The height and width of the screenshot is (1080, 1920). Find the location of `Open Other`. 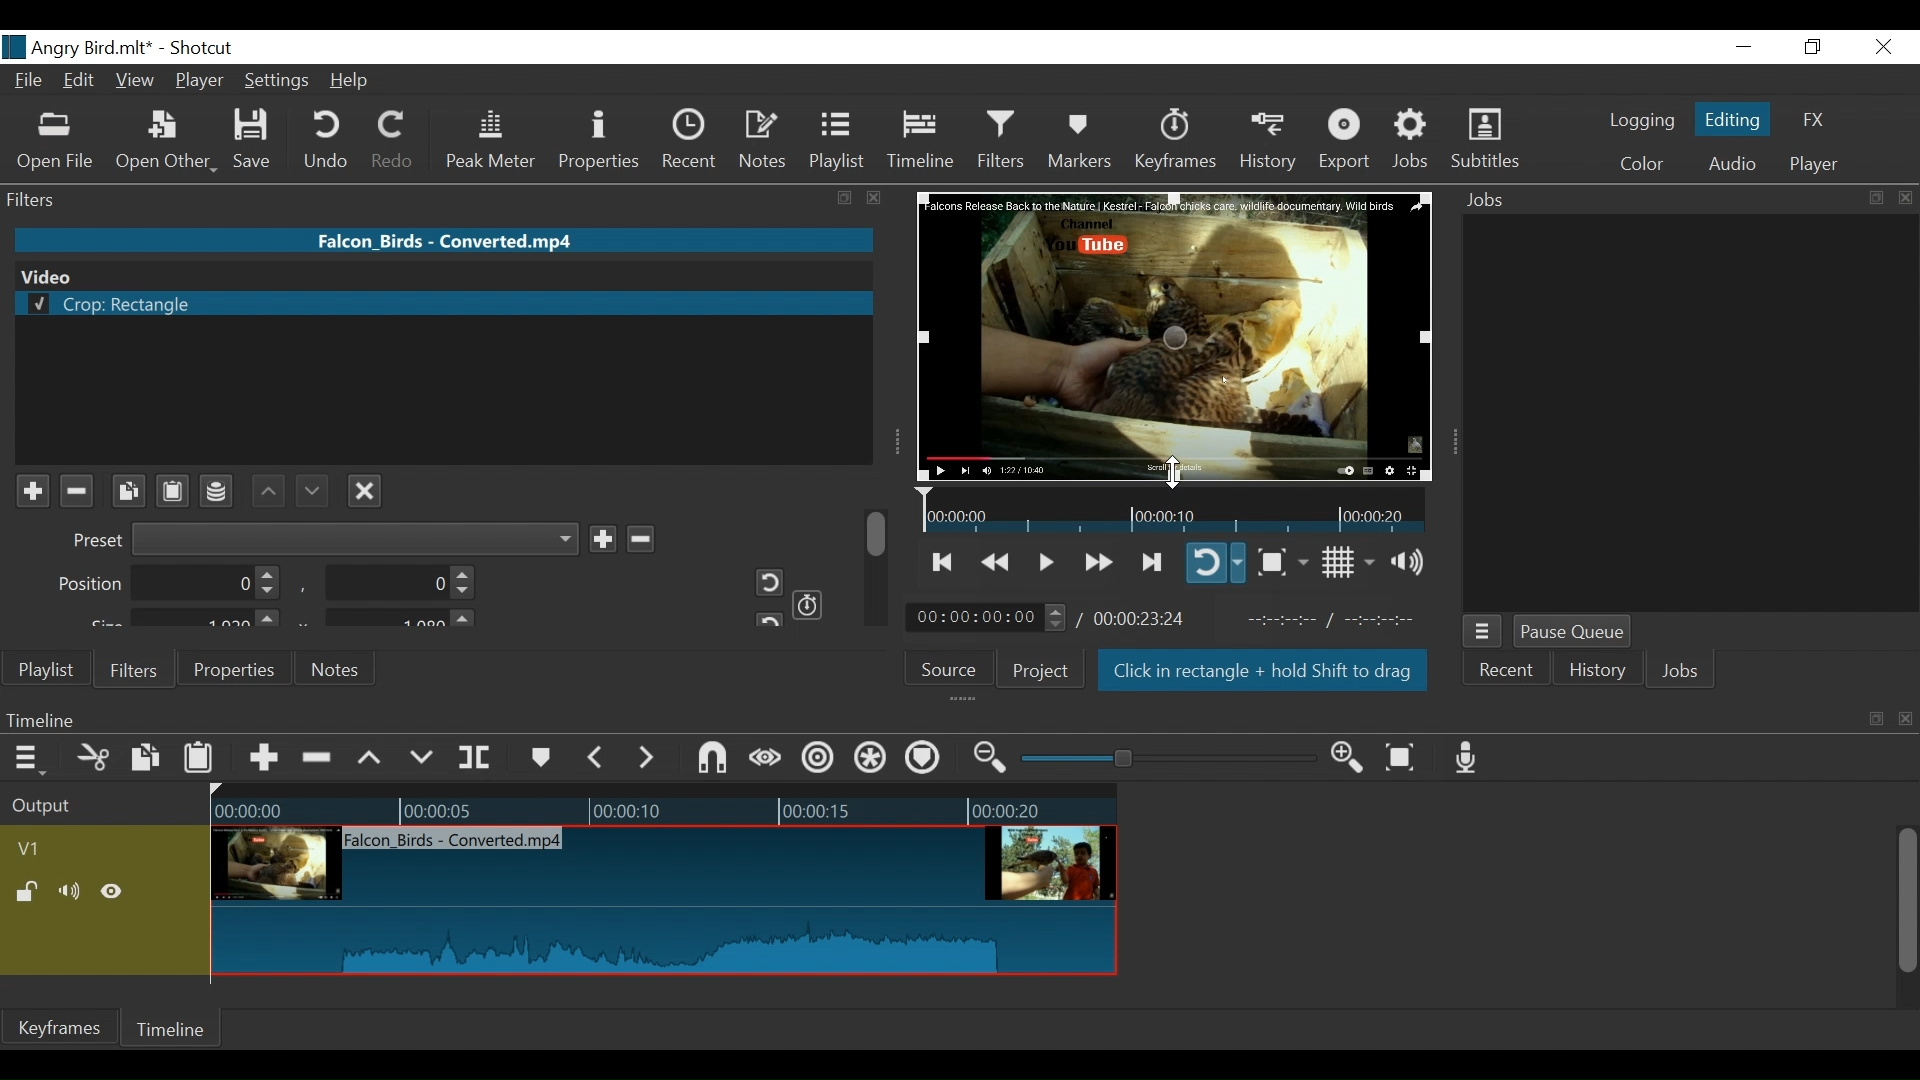

Open Other is located at coordinates (166, 141).